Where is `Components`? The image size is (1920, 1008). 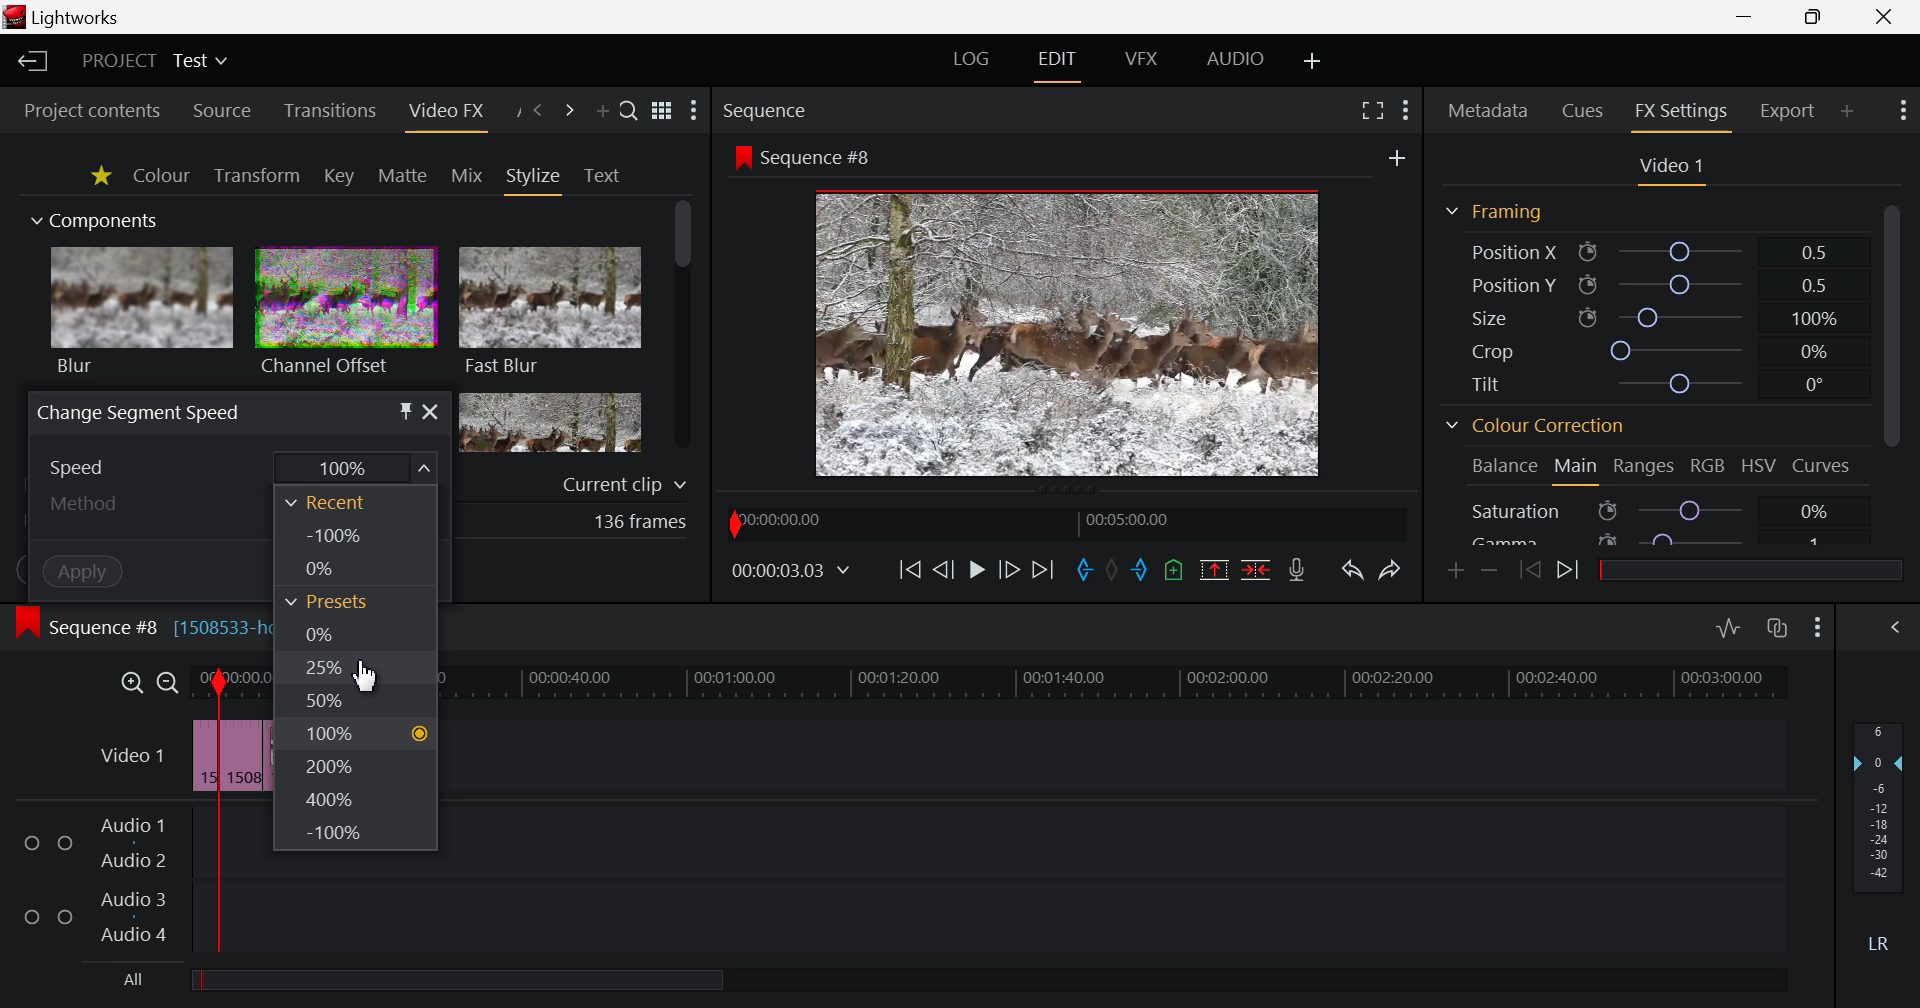 Components is located at coordinates (97, 222).